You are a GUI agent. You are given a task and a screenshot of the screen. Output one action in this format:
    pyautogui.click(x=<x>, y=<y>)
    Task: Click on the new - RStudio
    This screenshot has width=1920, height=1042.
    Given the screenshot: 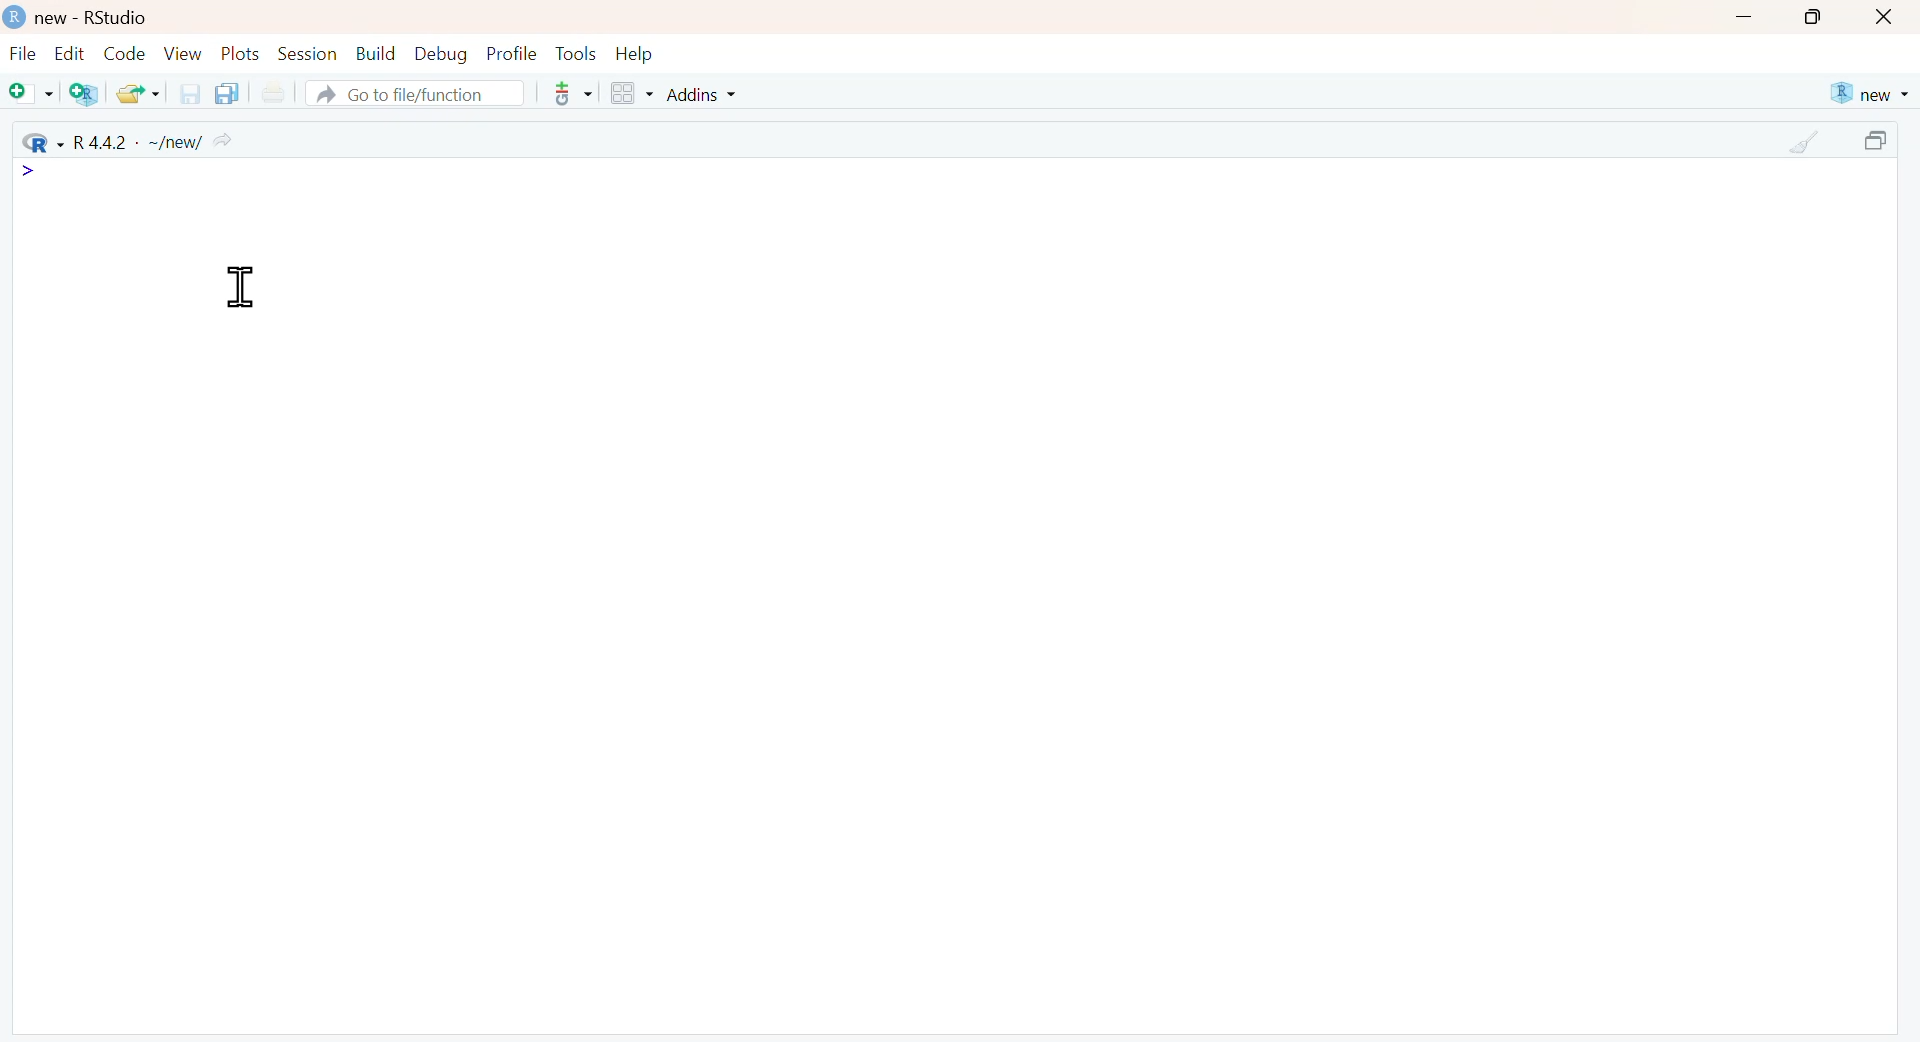 What is the action you would take?
    pyautogui.click(x=96, y=18)
    